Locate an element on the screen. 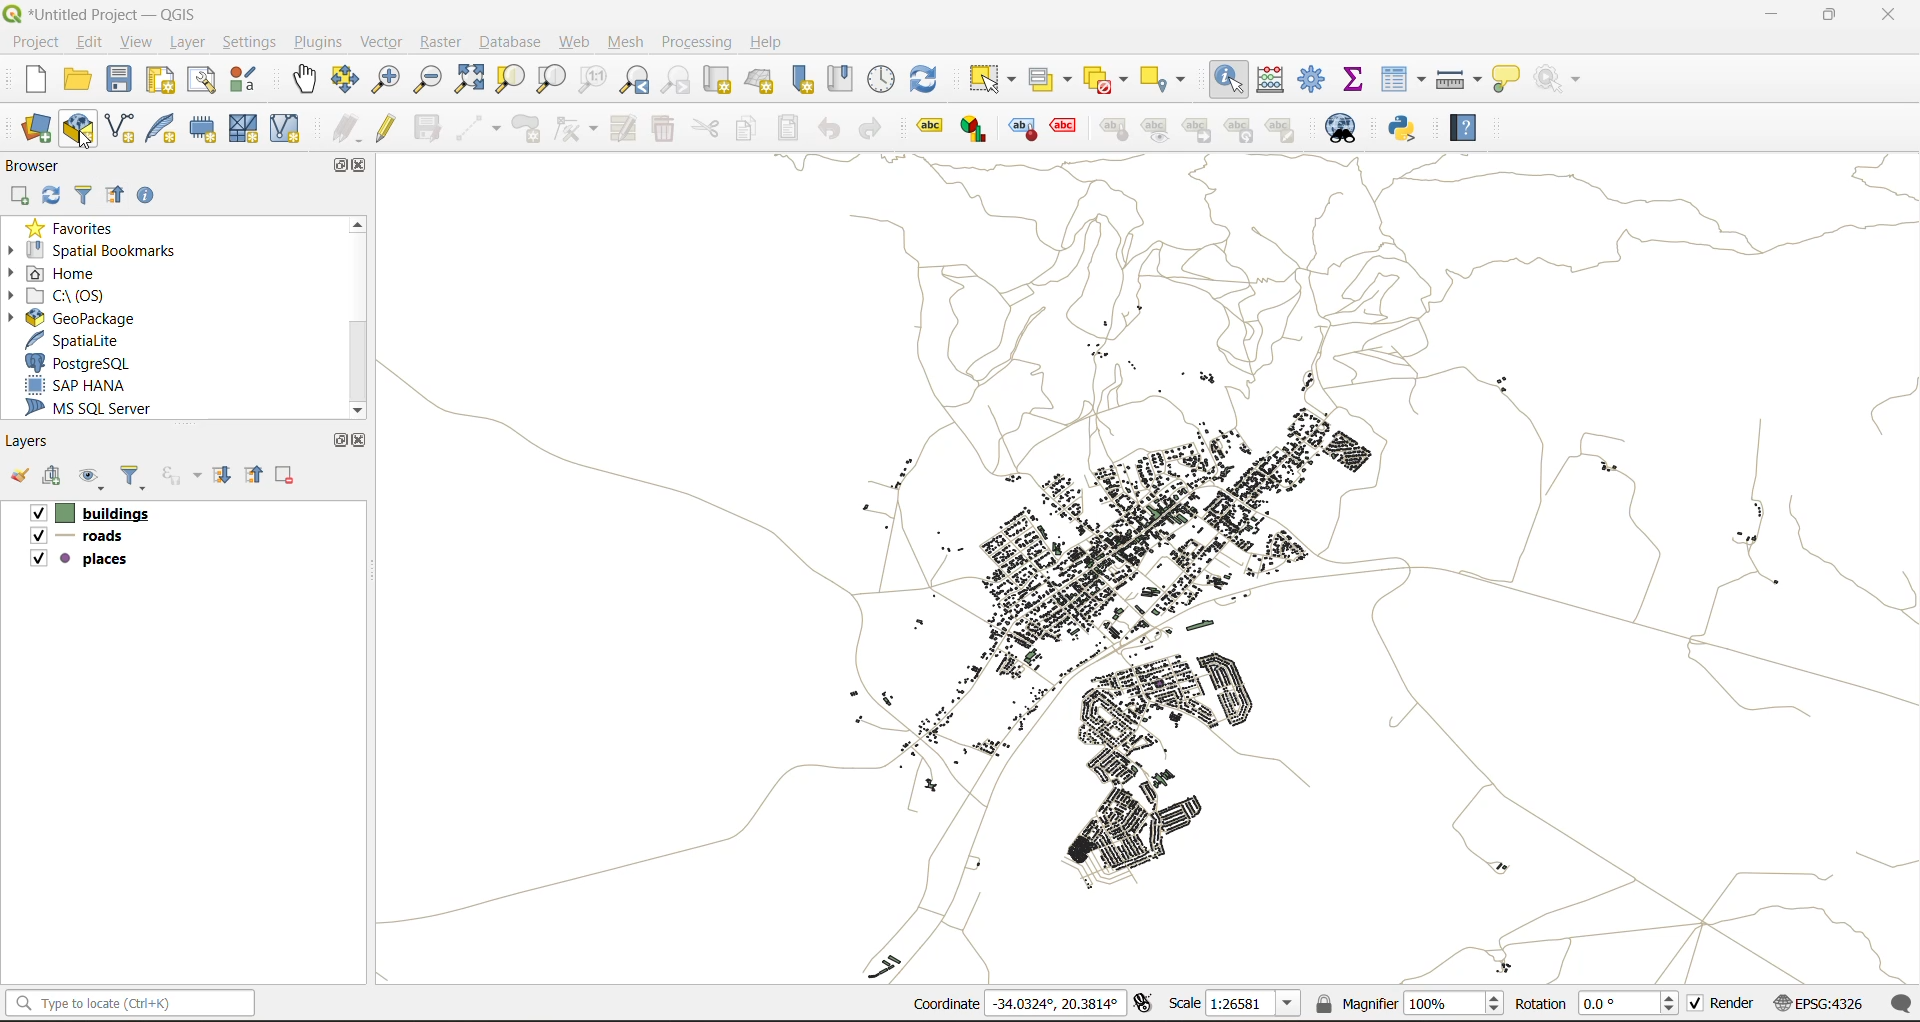  zoom selection is located at coordinates (513, 79).